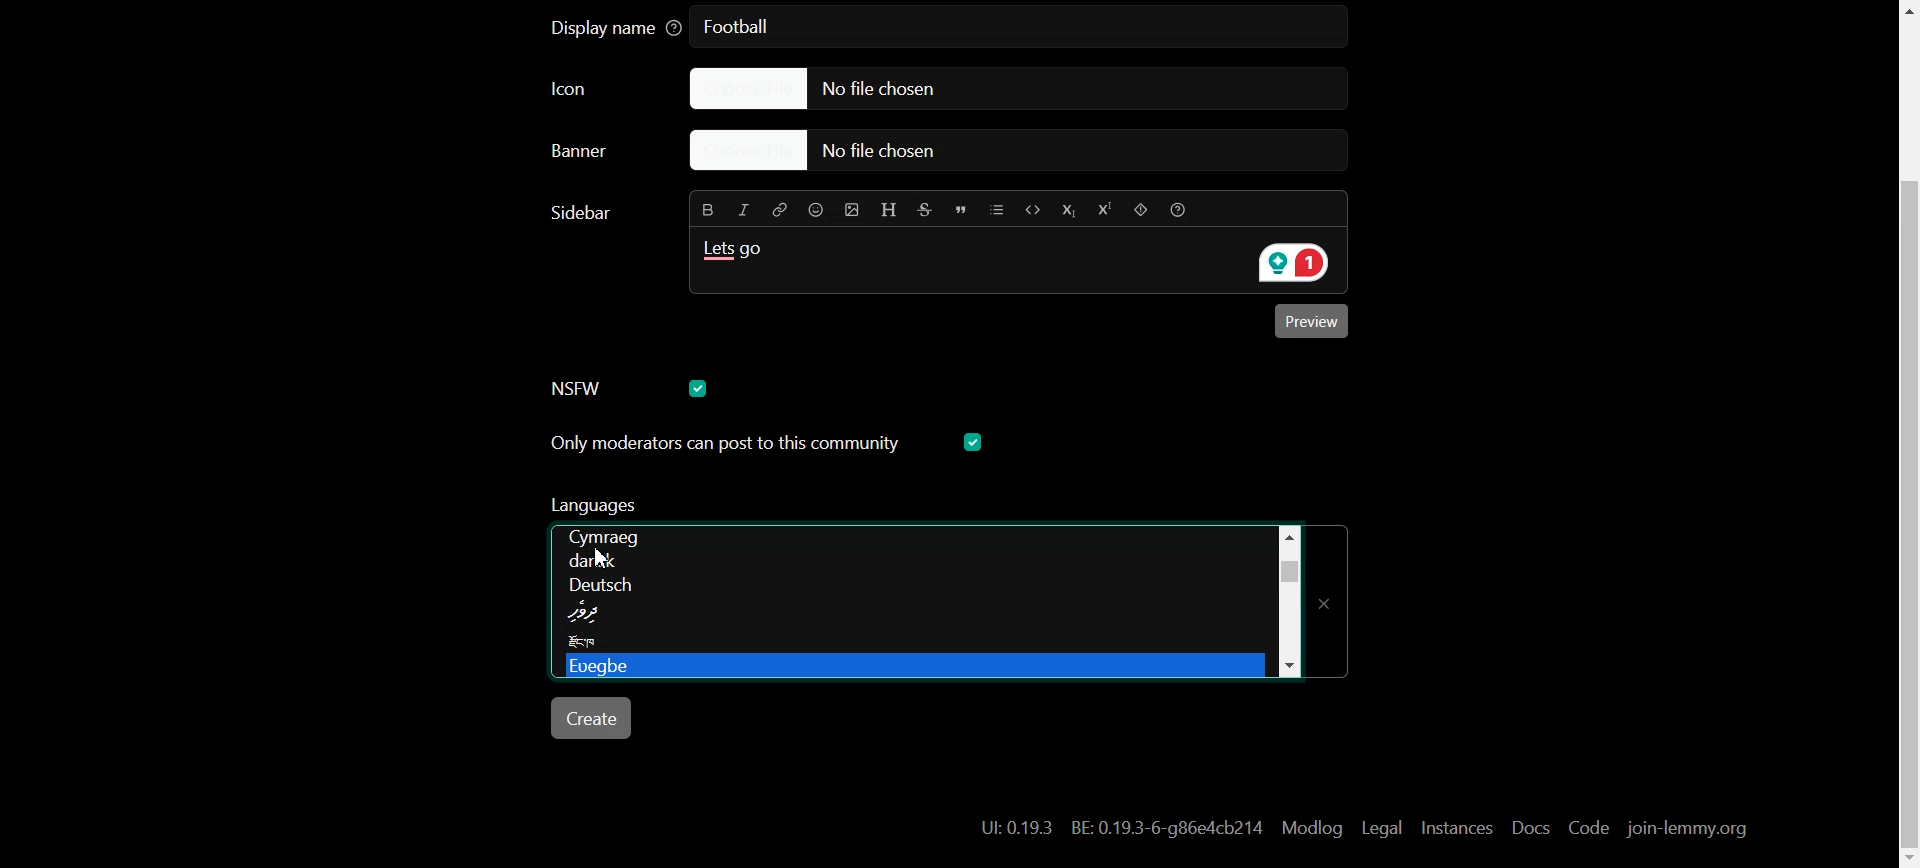 The image size is (1920, 868). What do you see at coordinates (1031, 208) in the screenshot?
I see `Code` at bounding box center [1031, 208].